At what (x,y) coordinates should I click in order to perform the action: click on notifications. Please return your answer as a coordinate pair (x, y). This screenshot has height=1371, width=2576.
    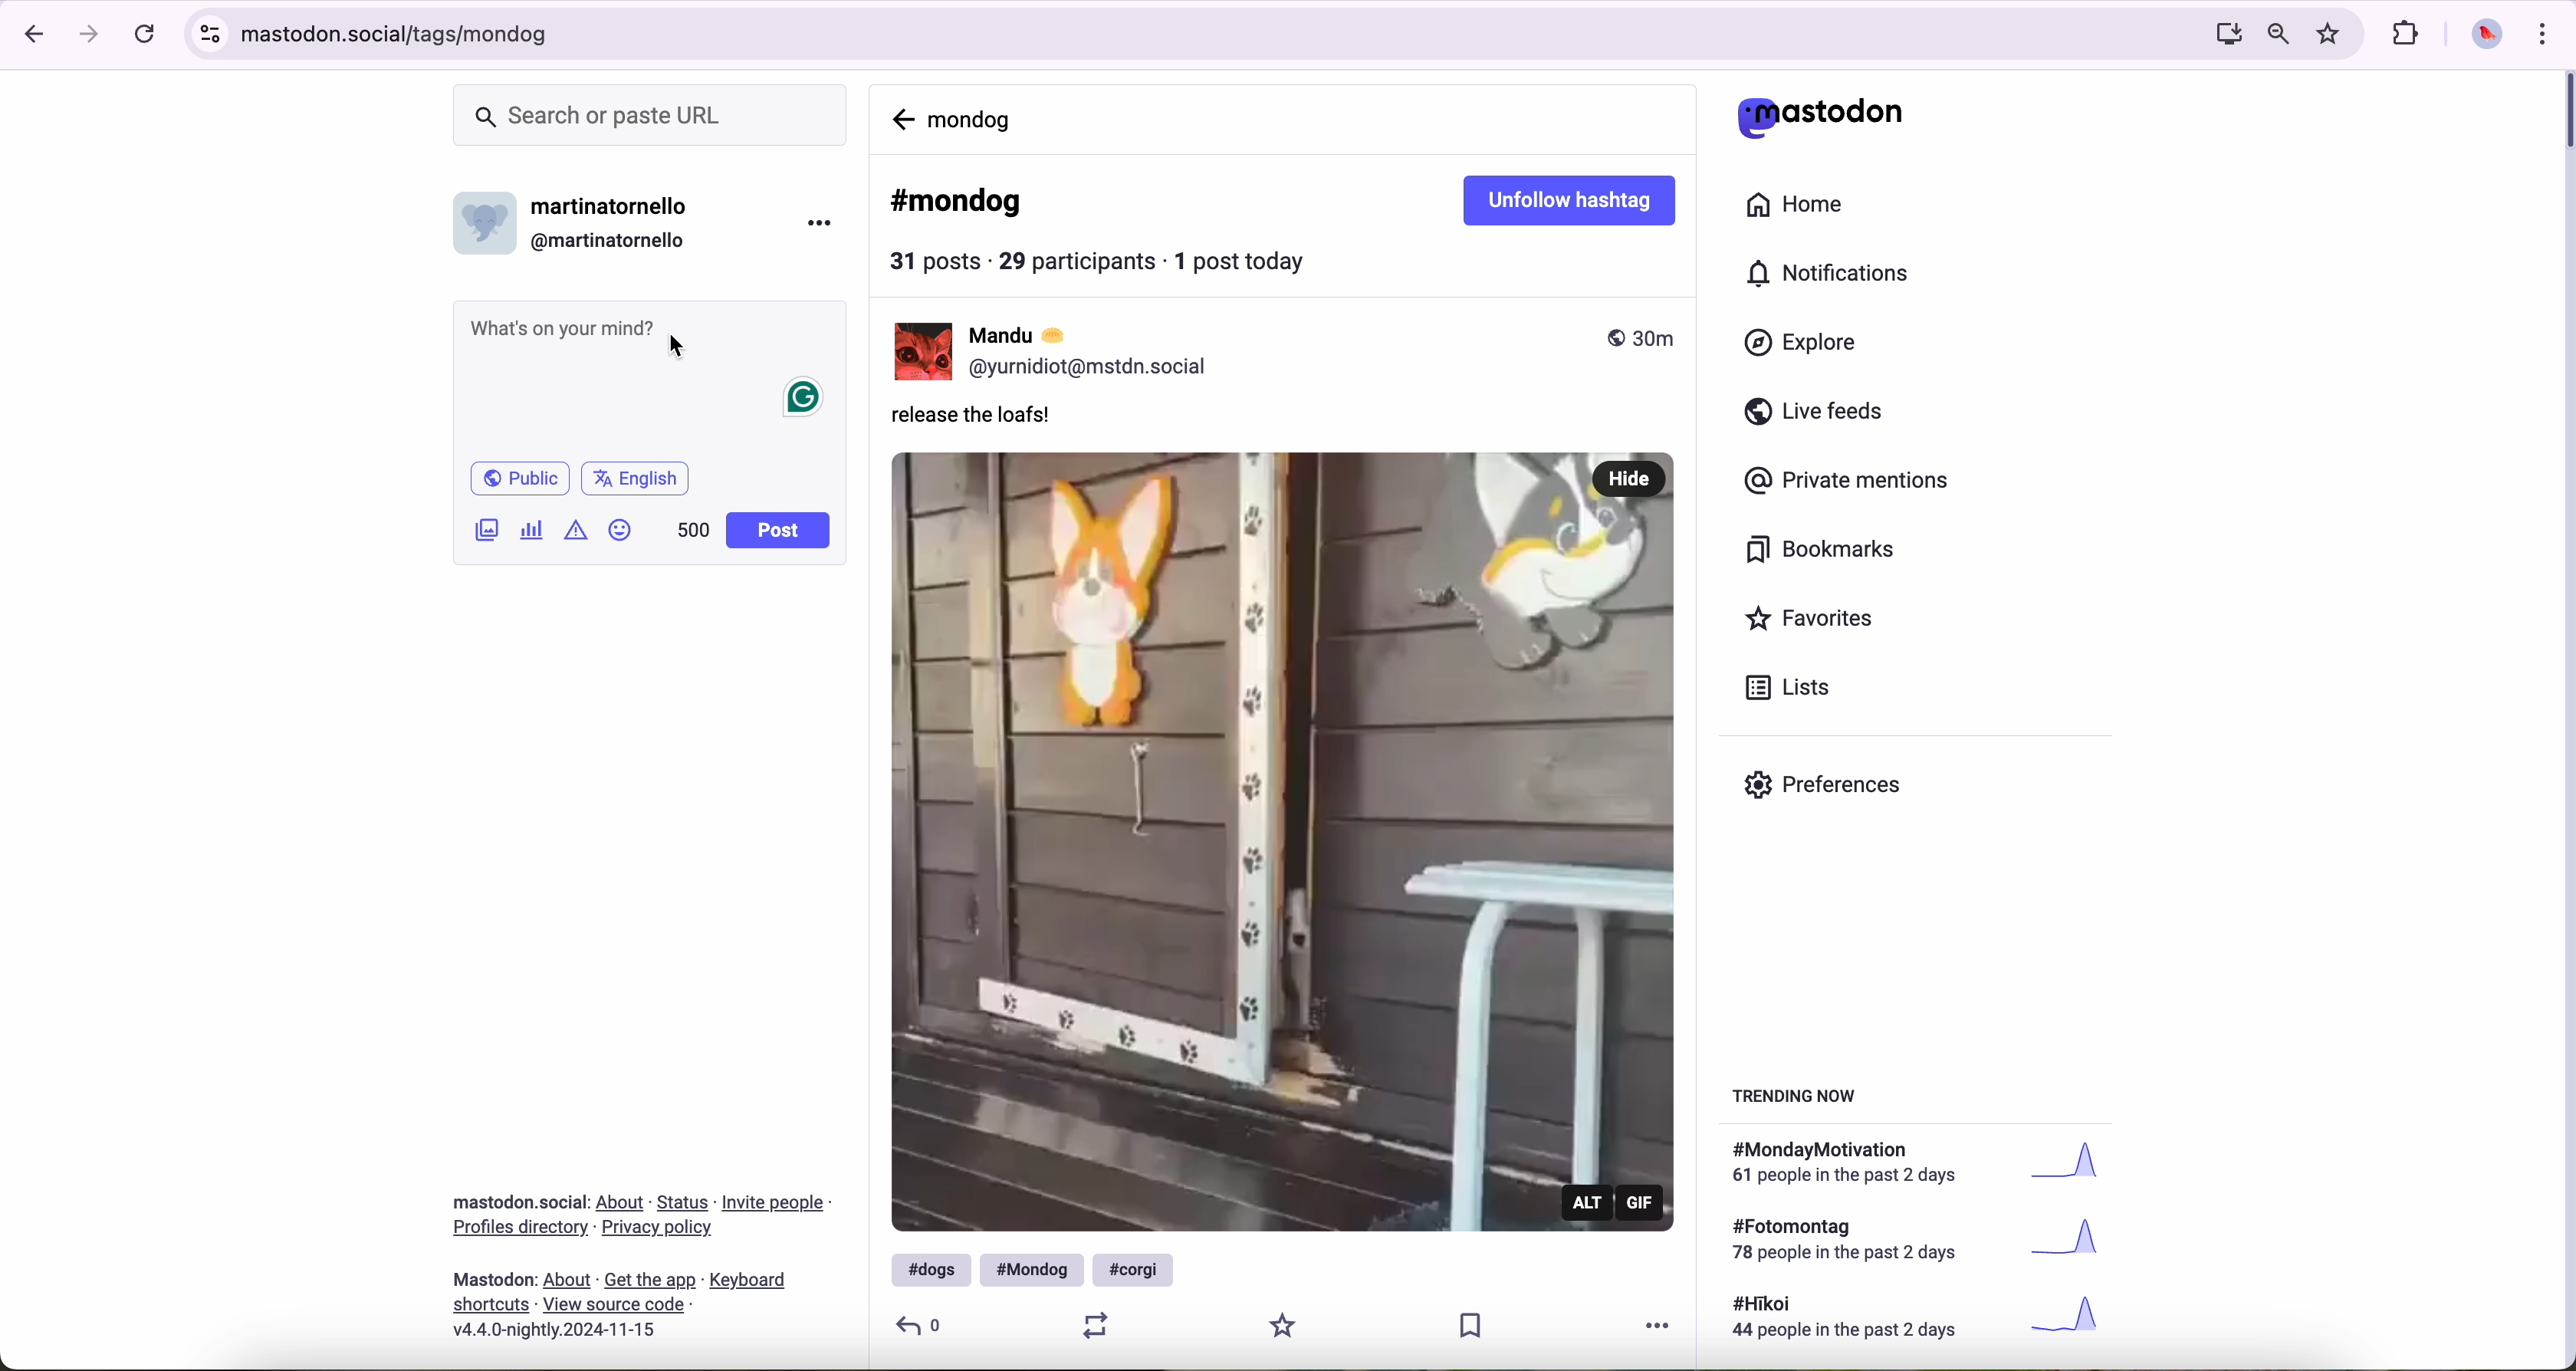
    Looking at the image, I should click on (1835, 274).